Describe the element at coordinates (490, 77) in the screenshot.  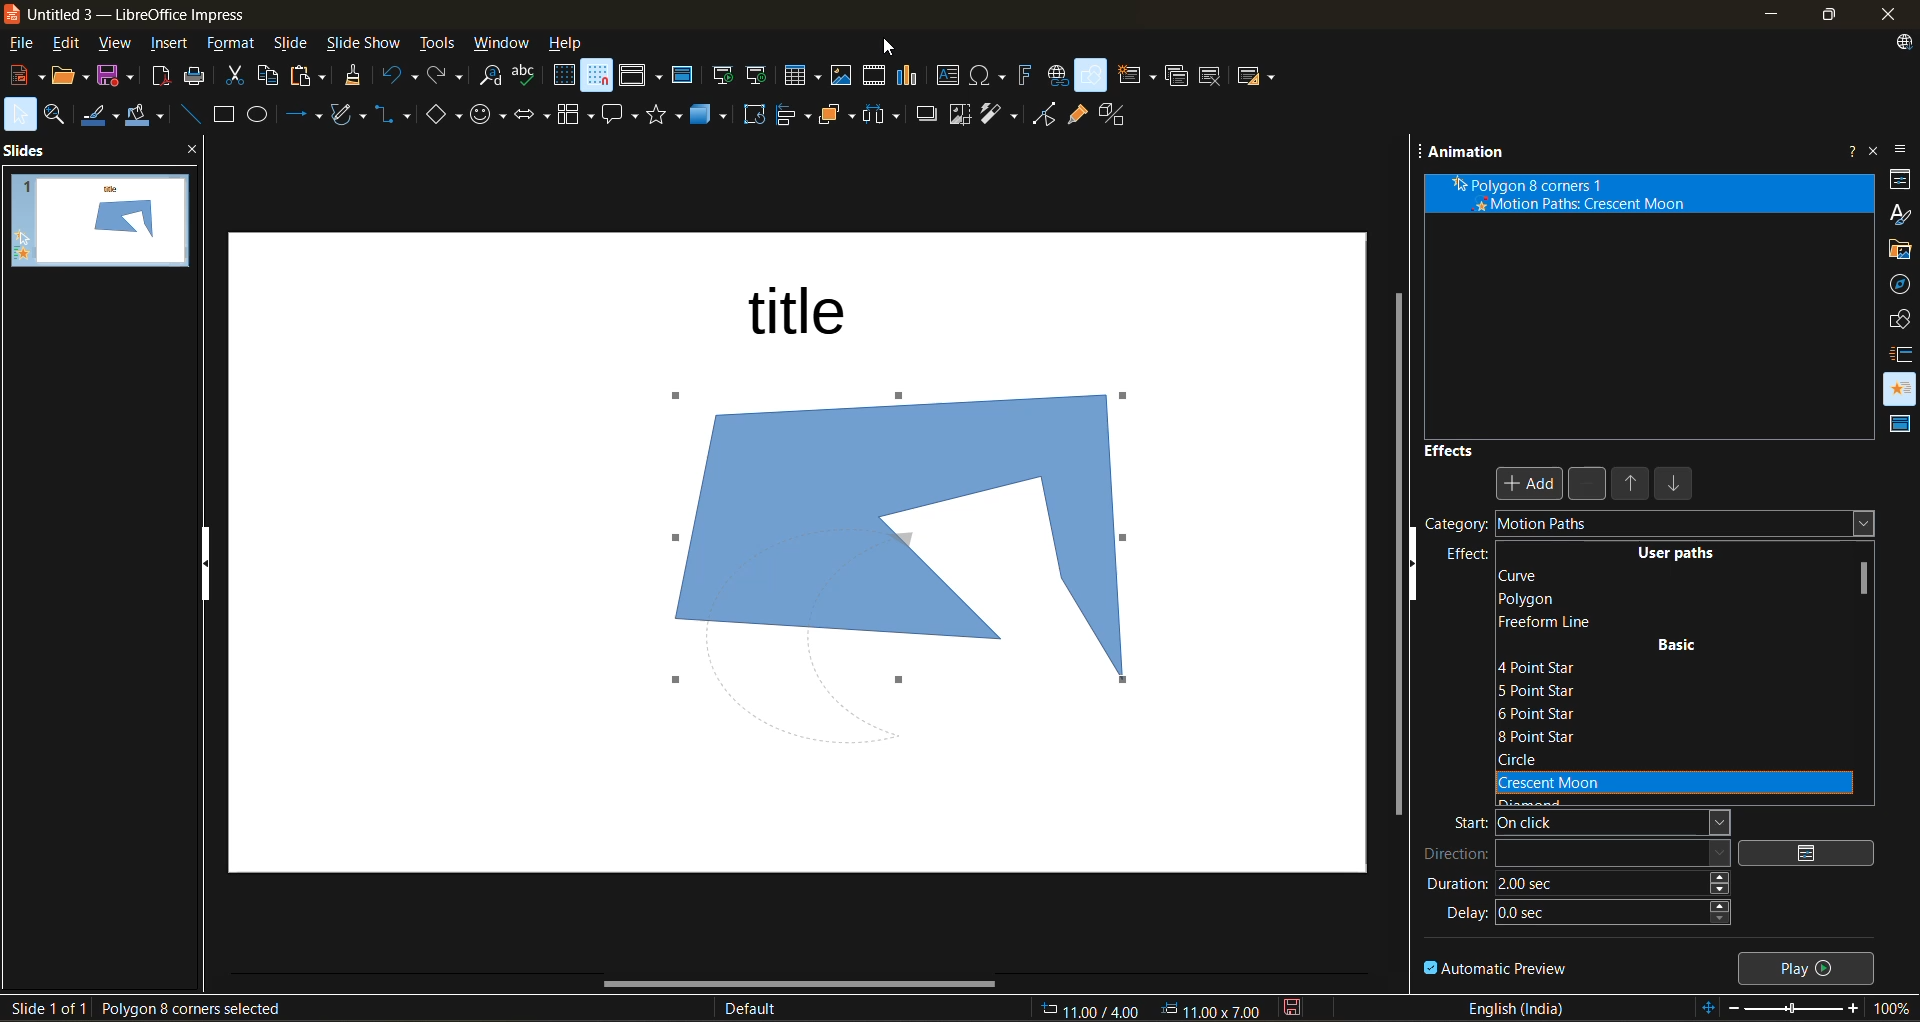
I see `find and replace` at that location.